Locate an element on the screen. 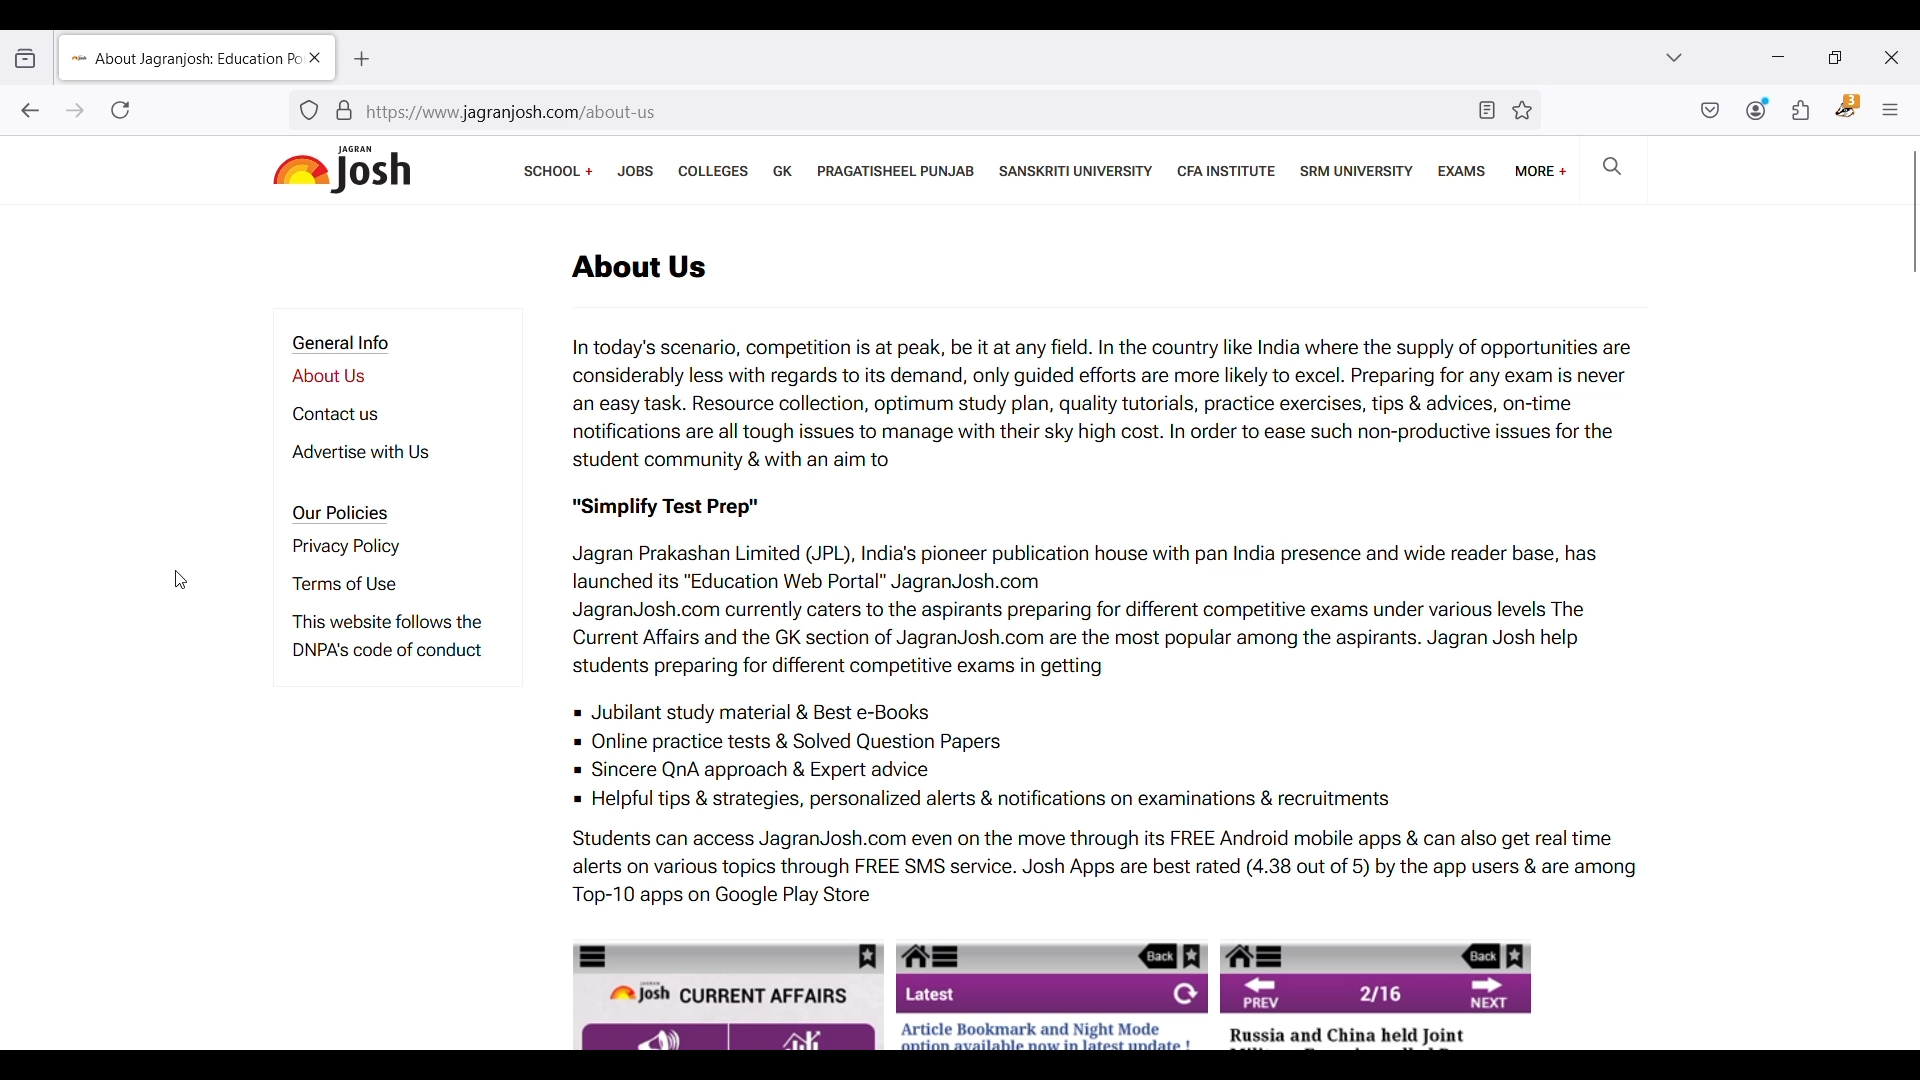 The height and width of the screenshot is (1080, 1920). Show interface in a smaller tab is located at coordinates (1835, 58).